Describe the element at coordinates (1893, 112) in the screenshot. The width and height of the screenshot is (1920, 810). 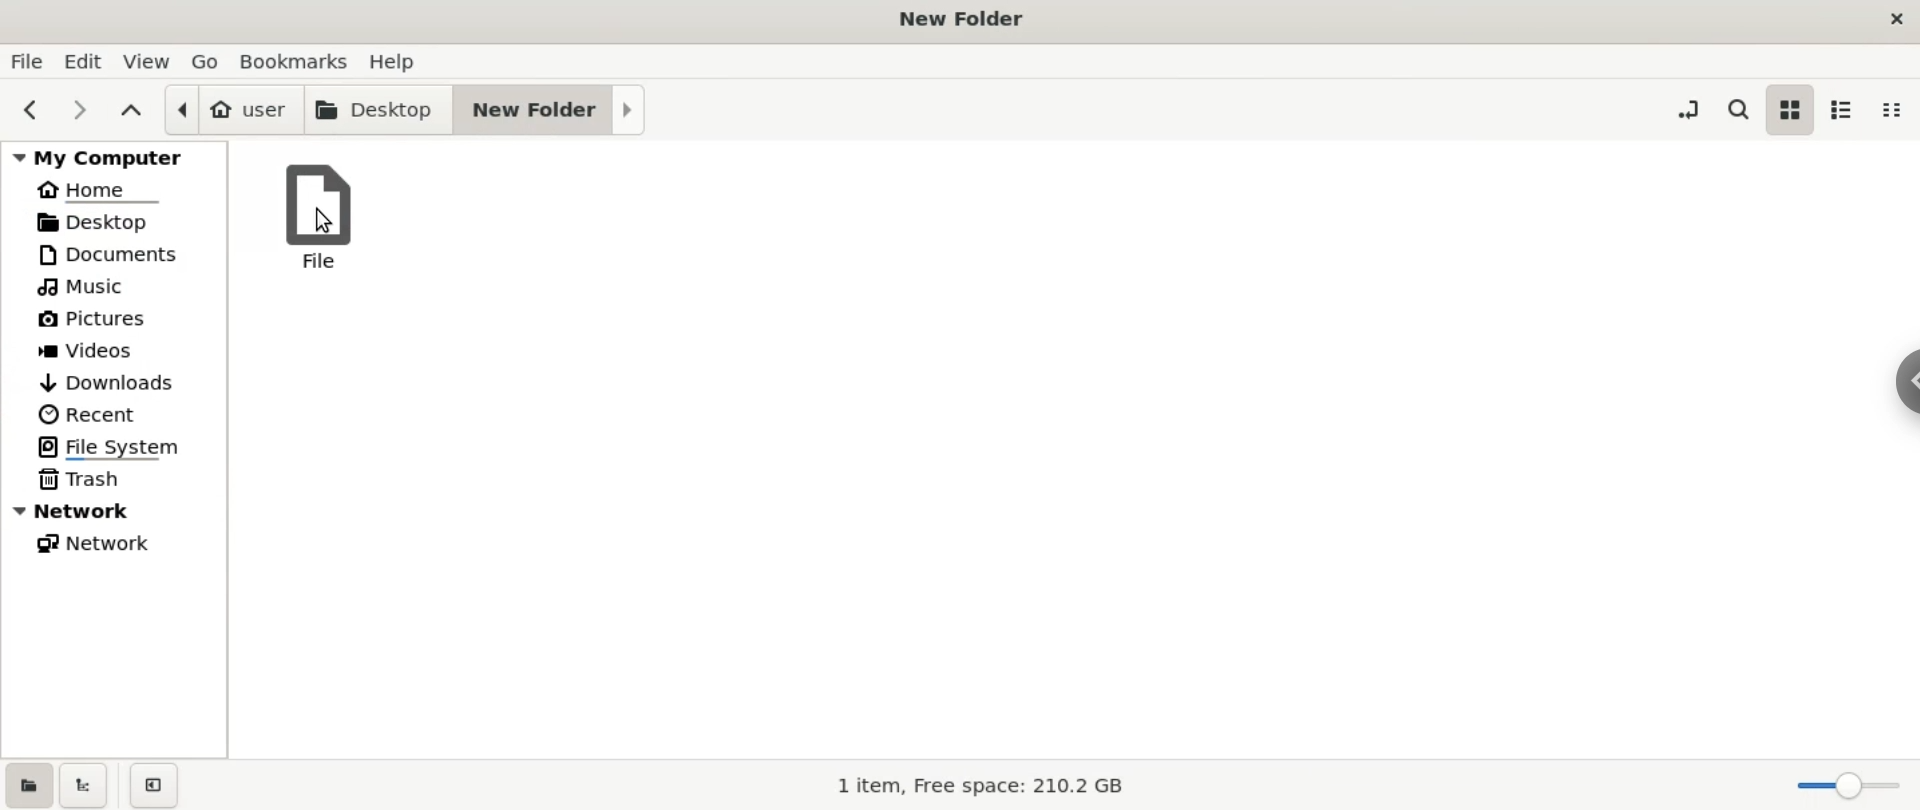
I see `compact view` at that location.